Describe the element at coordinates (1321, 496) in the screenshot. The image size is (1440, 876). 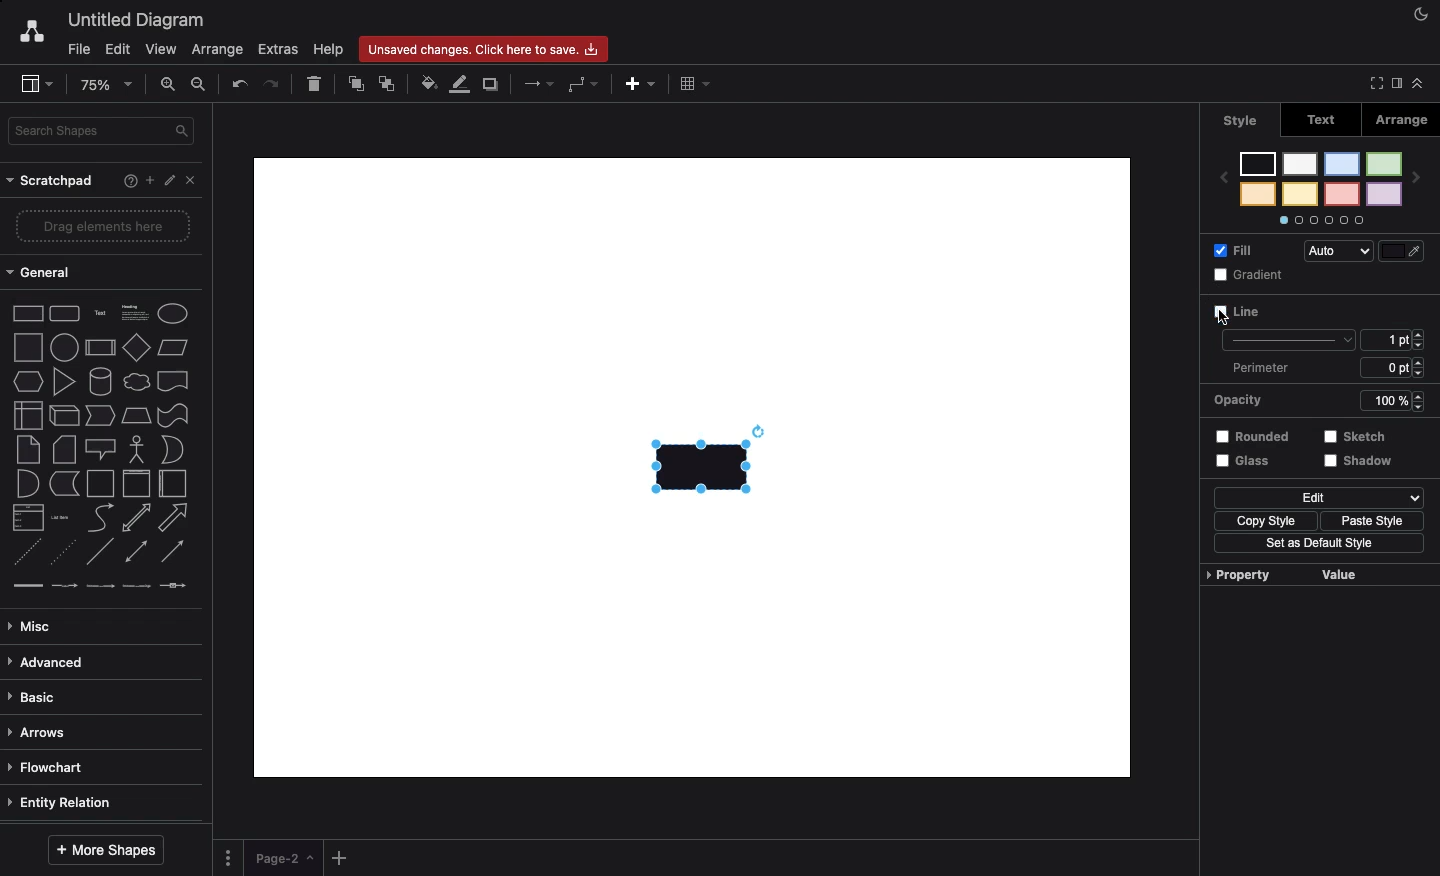
I see `Edit` at that location.